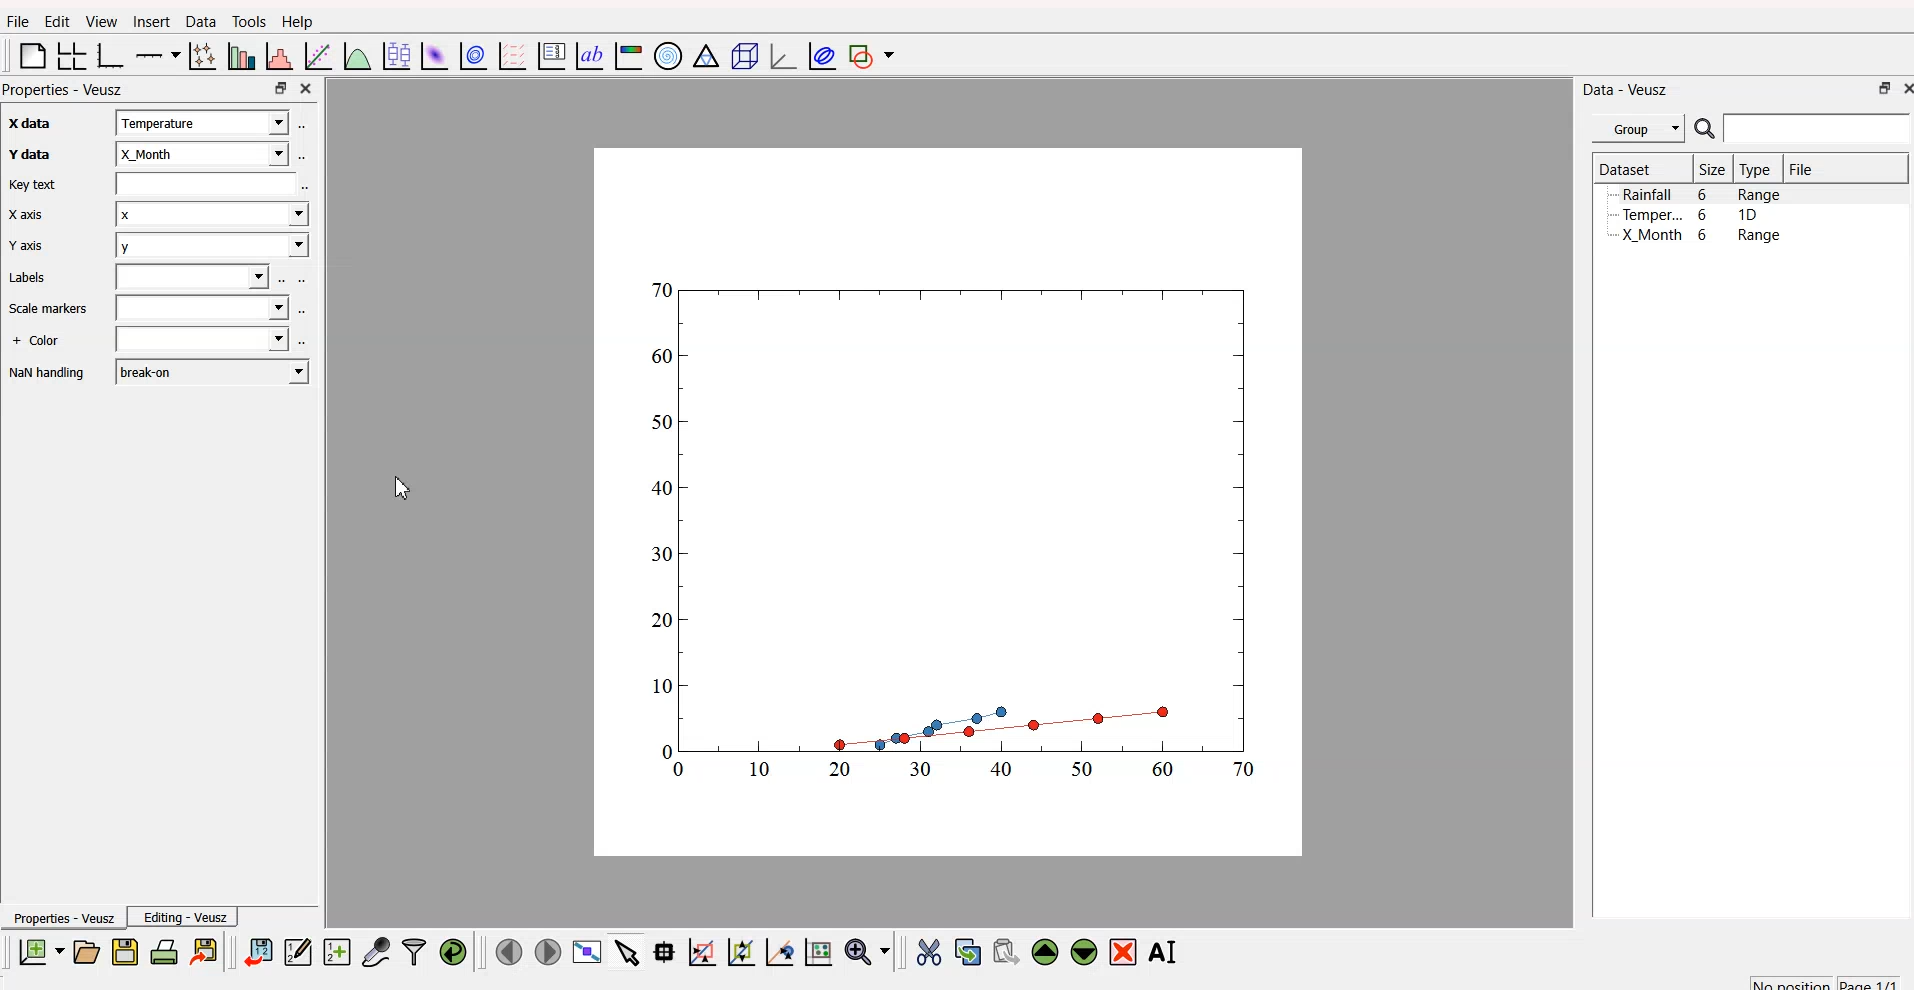 The image size is (1914, 990). Describe the element at coordinates (1044, 952) in the screenshot. I see `move up the widget` at that location.